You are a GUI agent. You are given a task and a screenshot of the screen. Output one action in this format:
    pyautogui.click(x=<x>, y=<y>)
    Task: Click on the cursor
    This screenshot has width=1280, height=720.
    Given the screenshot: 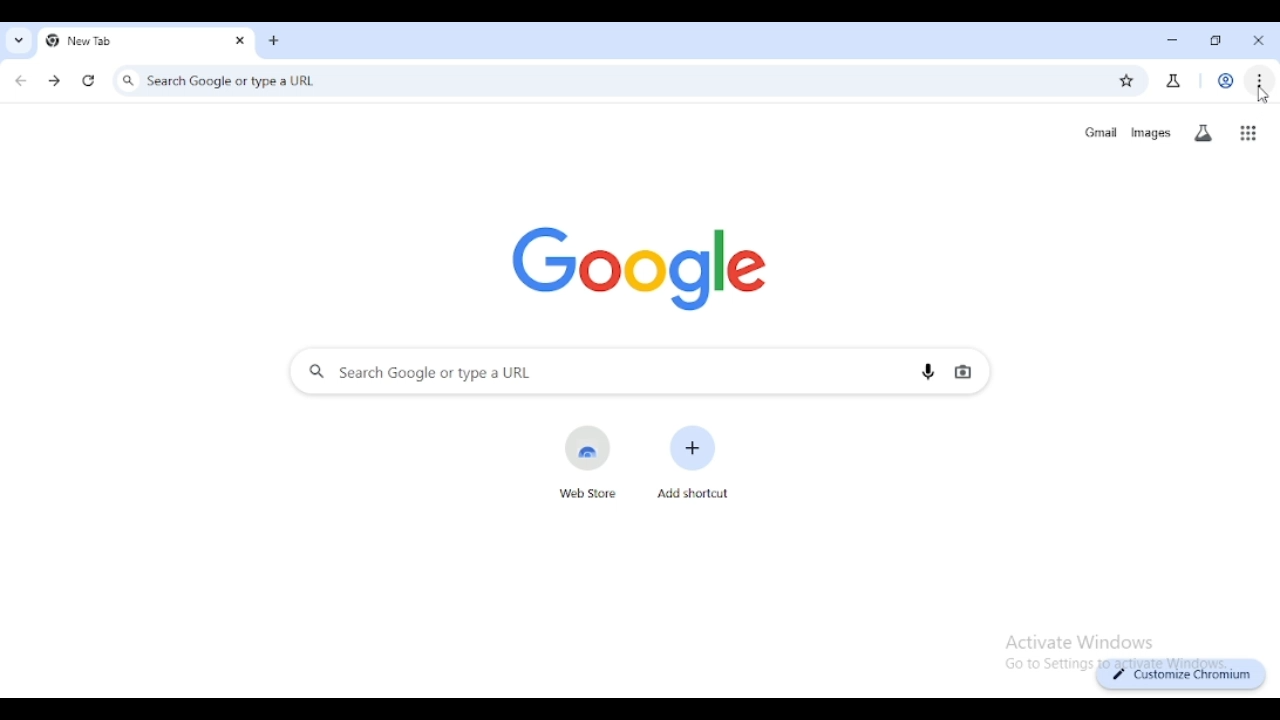 What is the action you would take?
    pyautogui.click(x=1262, y=96)
    